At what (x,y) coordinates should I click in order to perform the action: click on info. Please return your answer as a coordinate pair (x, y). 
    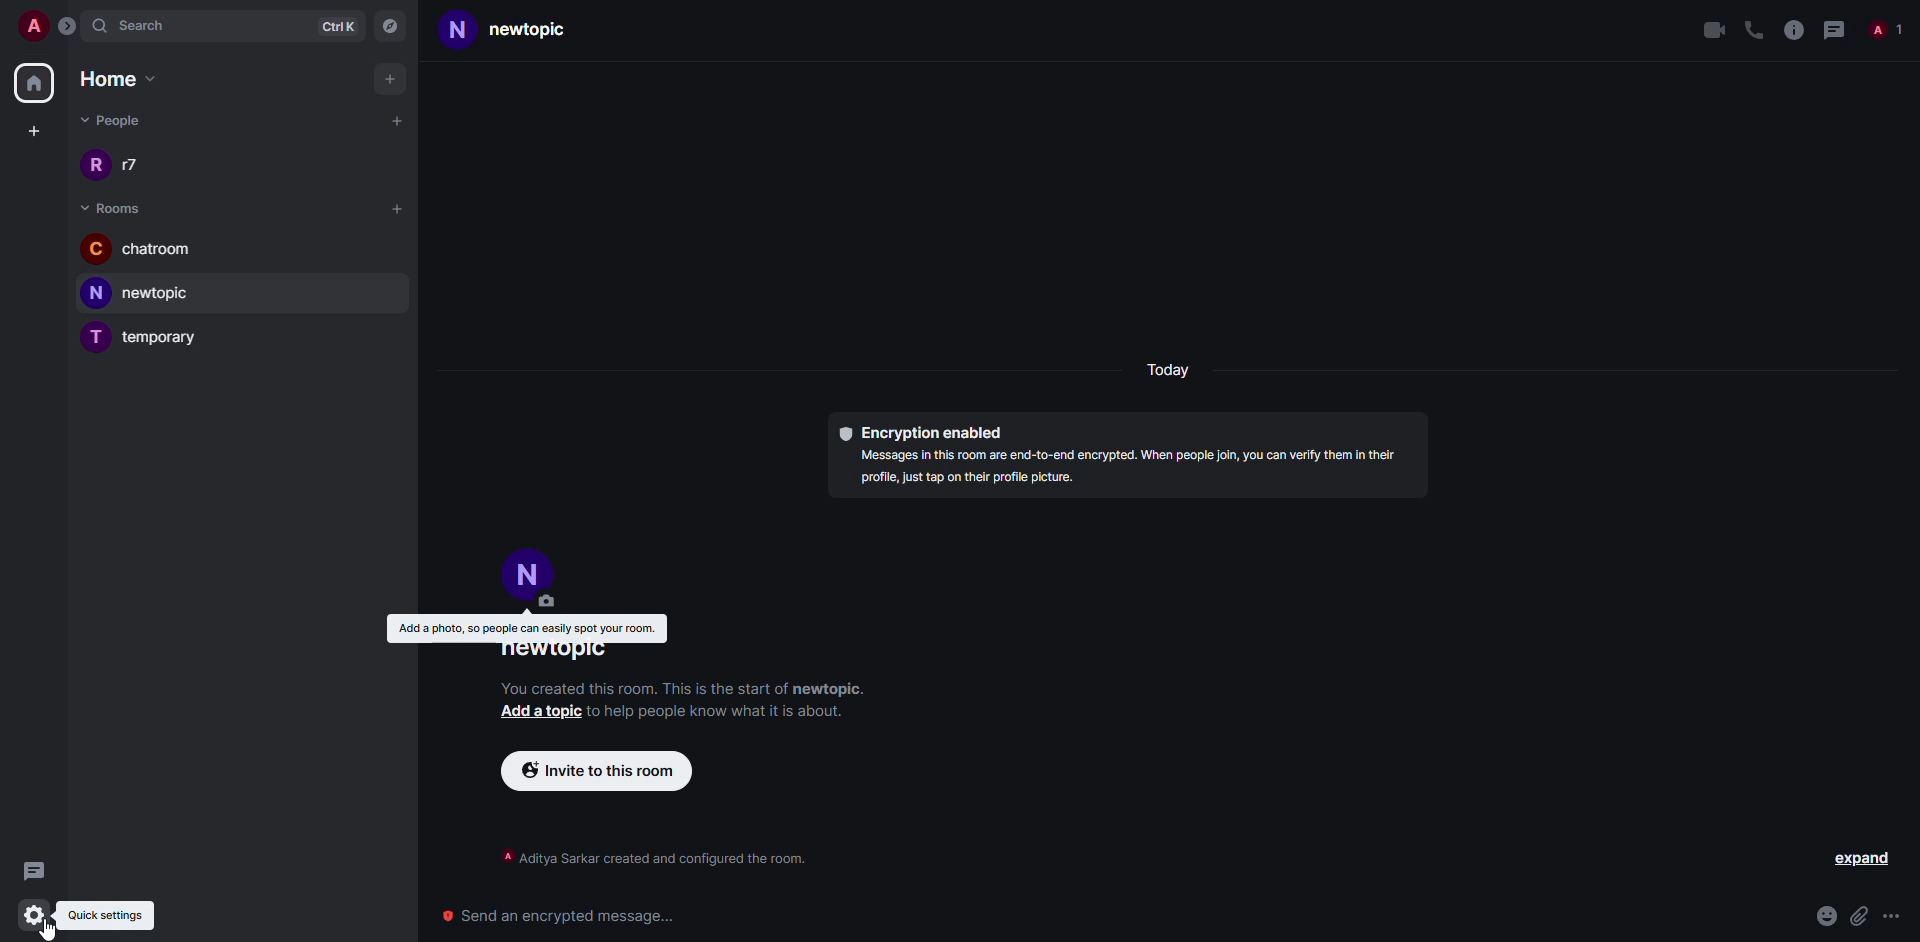
    Looking at the image, I should click on (718, 711).